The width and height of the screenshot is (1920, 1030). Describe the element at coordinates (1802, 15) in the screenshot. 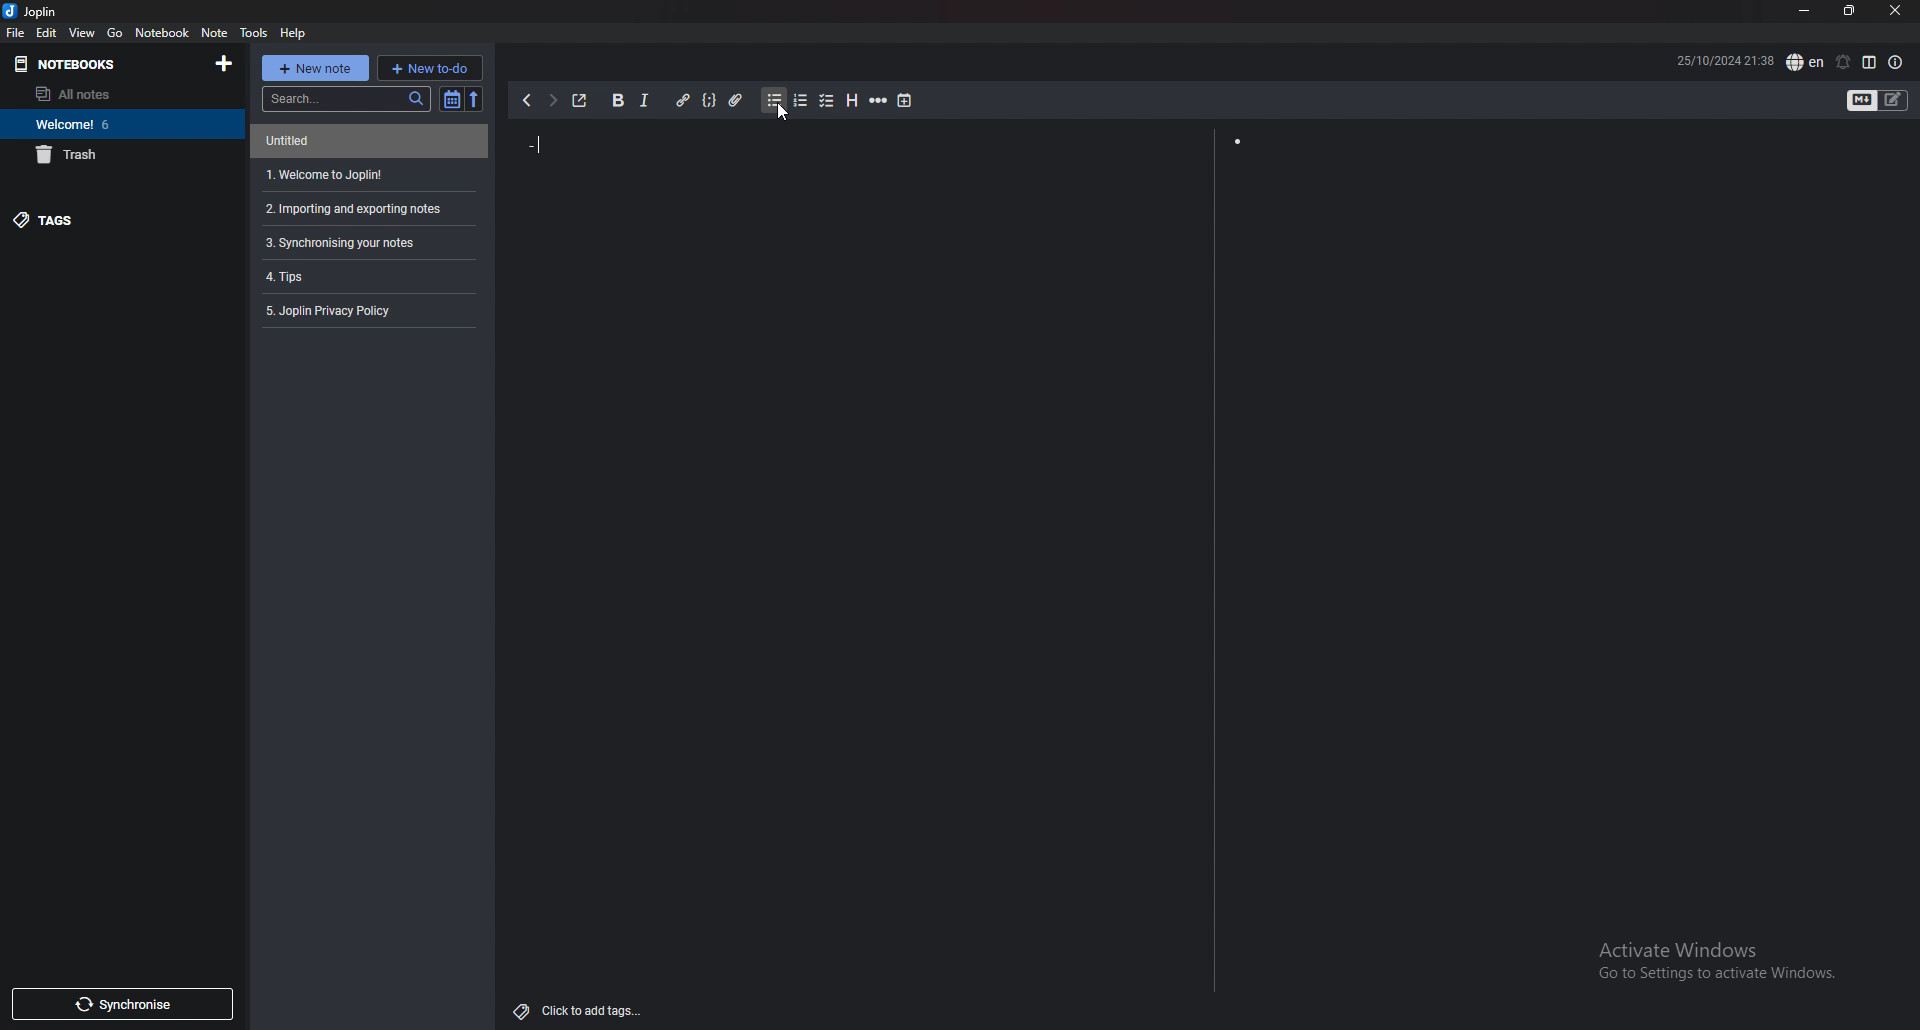

I see `minimize` at that location.